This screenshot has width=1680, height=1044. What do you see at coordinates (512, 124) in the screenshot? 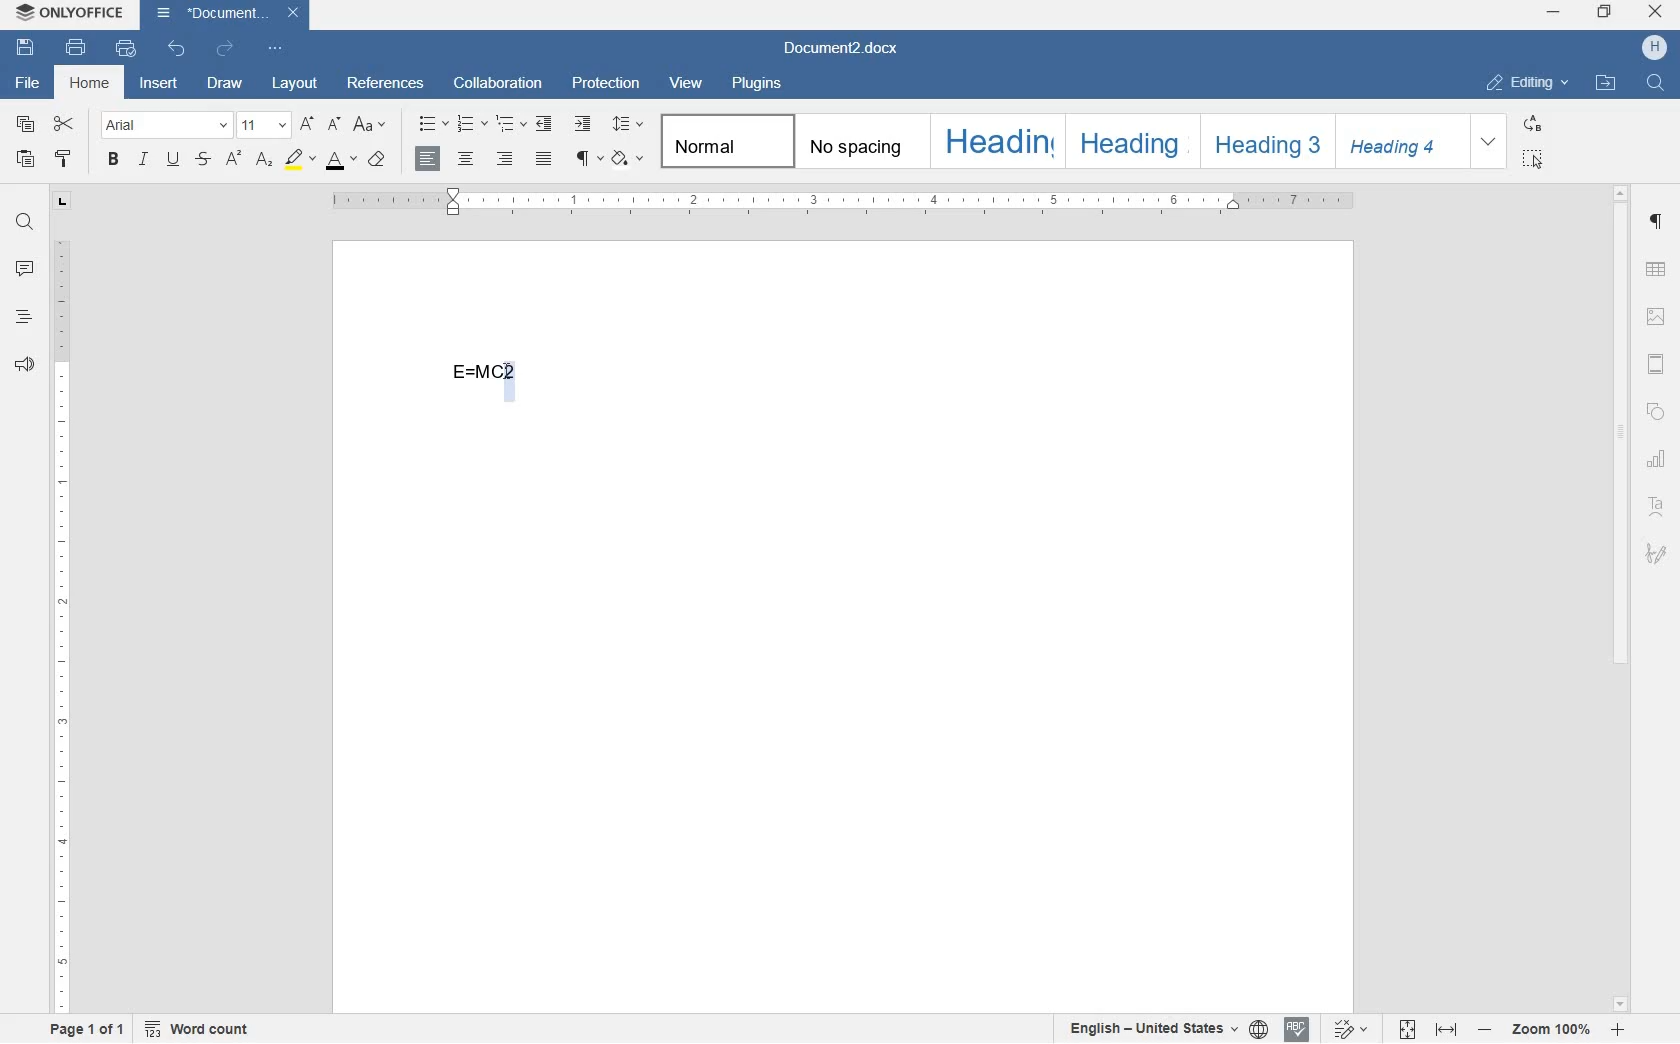
I see `multilevel list` at bounding box center [512, 124].